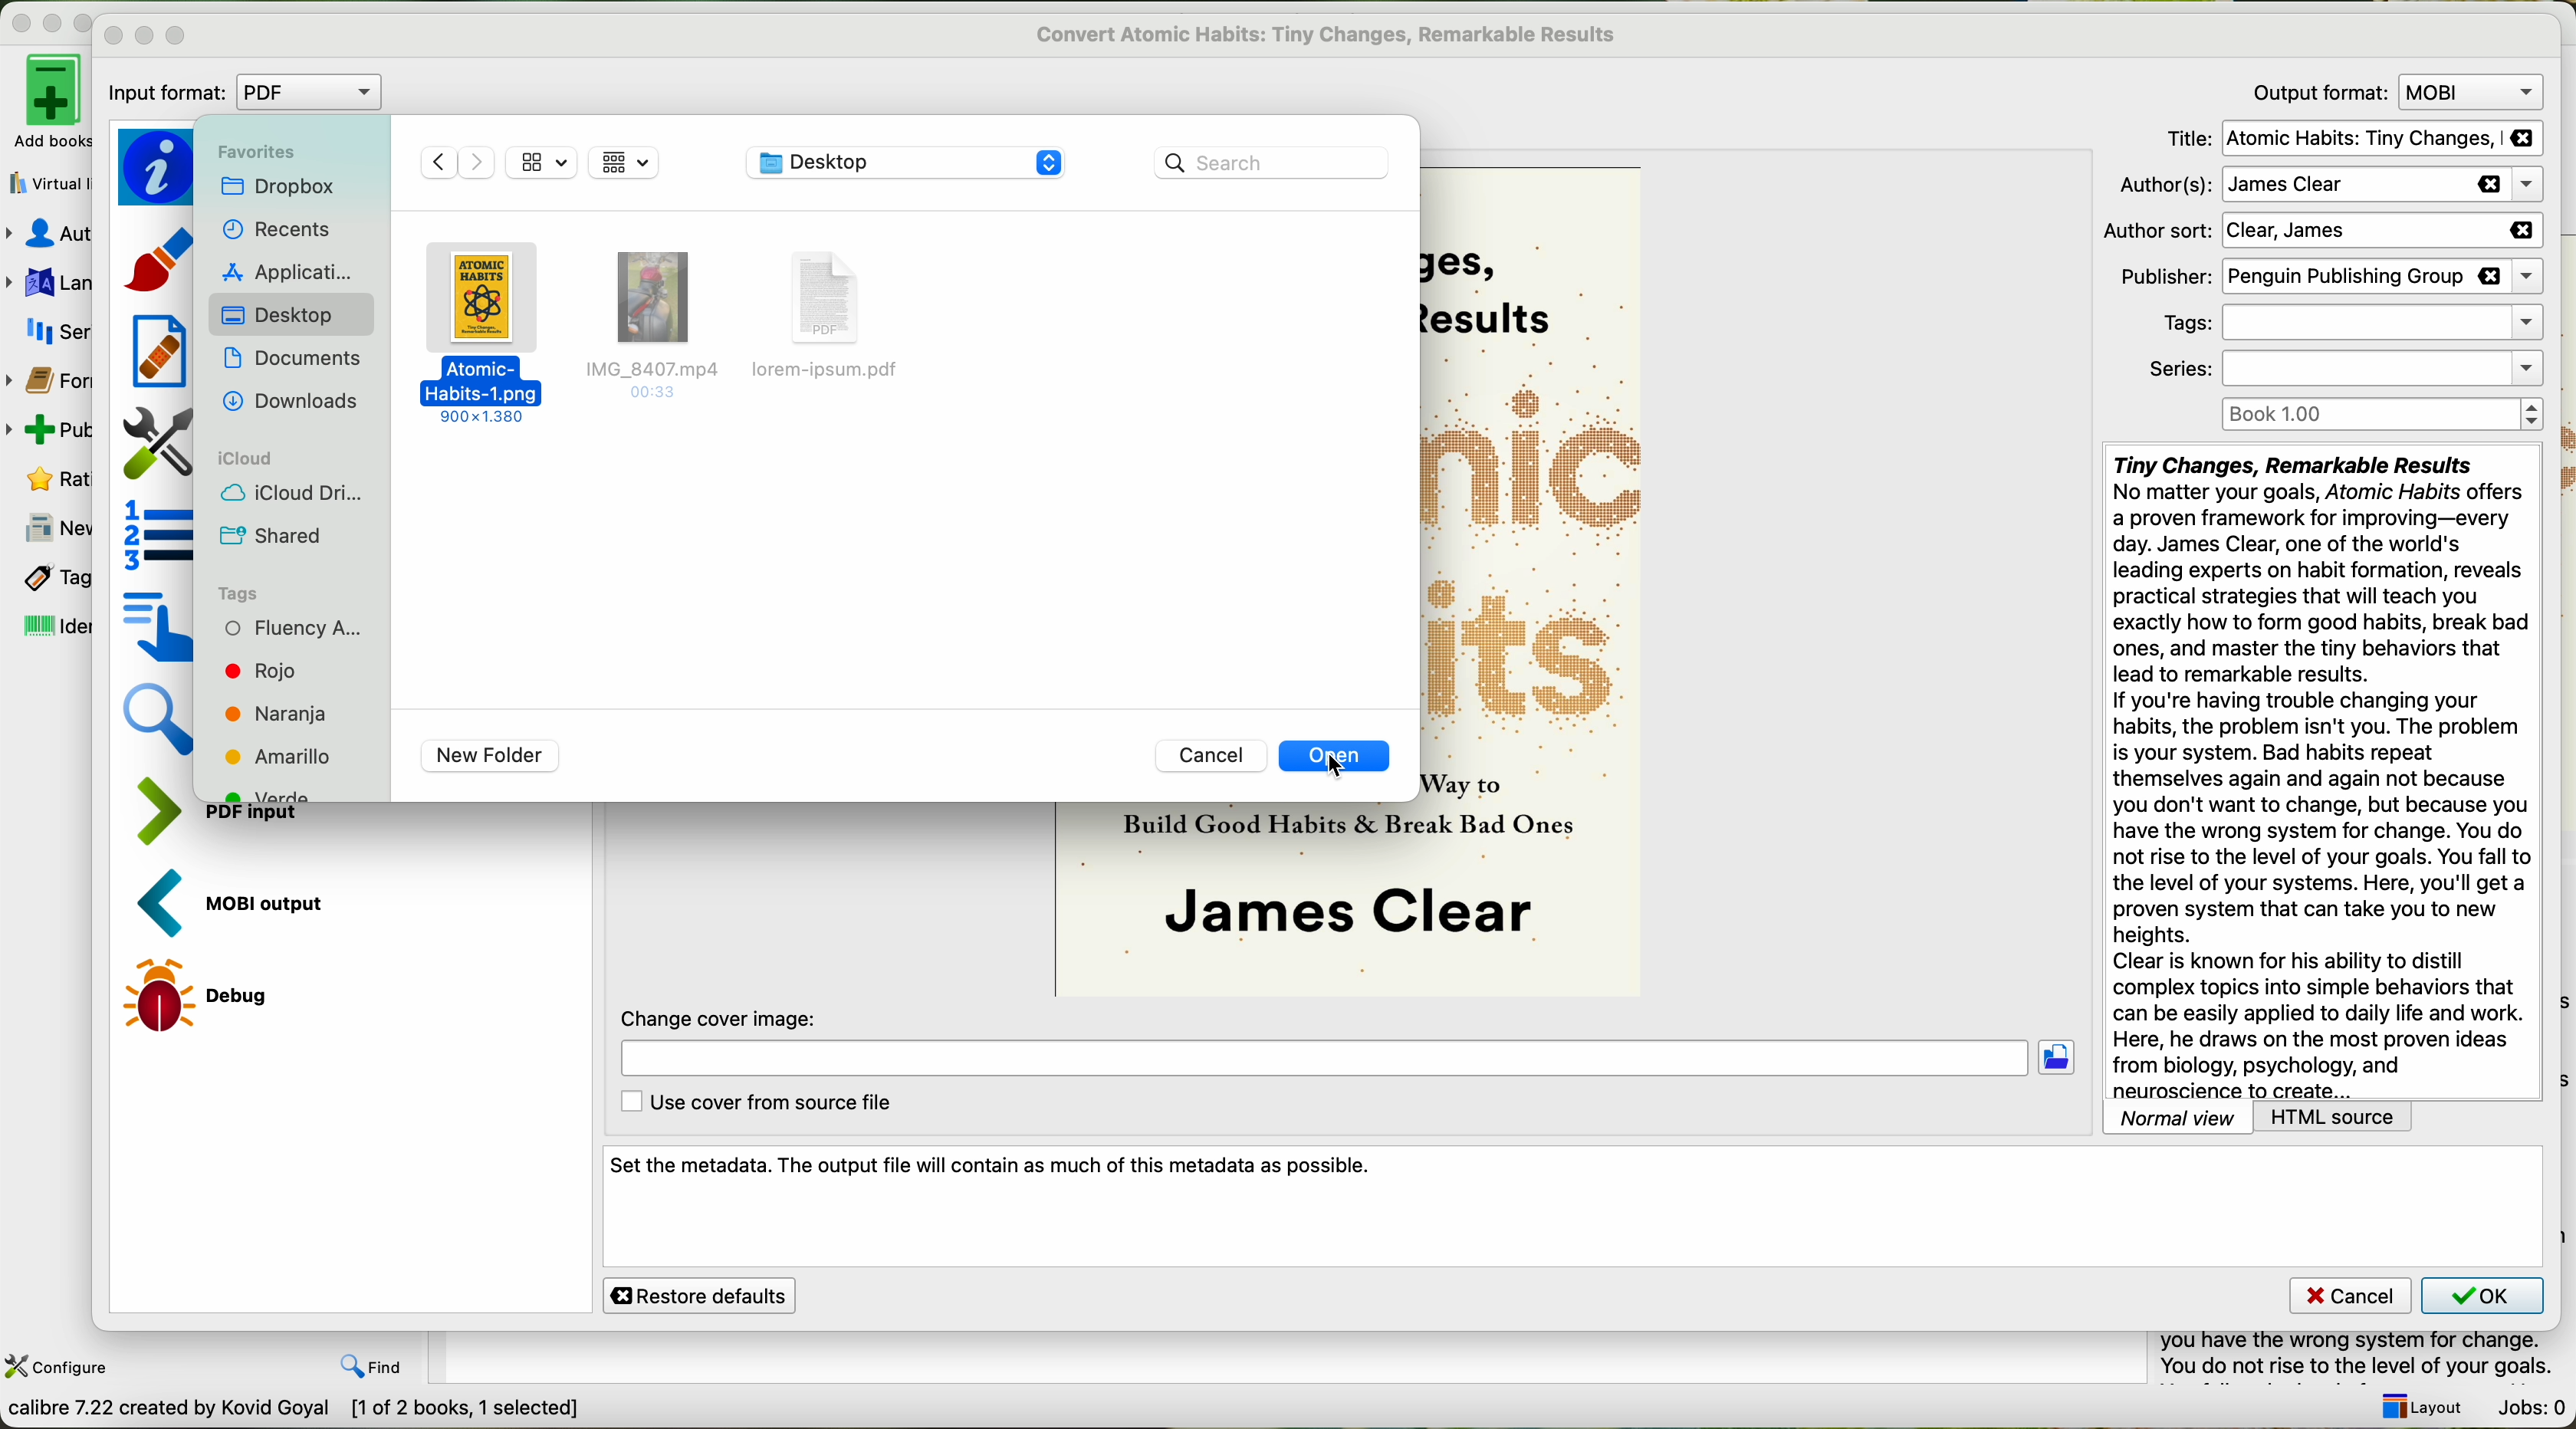  Describe the element at coordinates (2349, 1296) in the screenshot. I see `cancel button` at that location.